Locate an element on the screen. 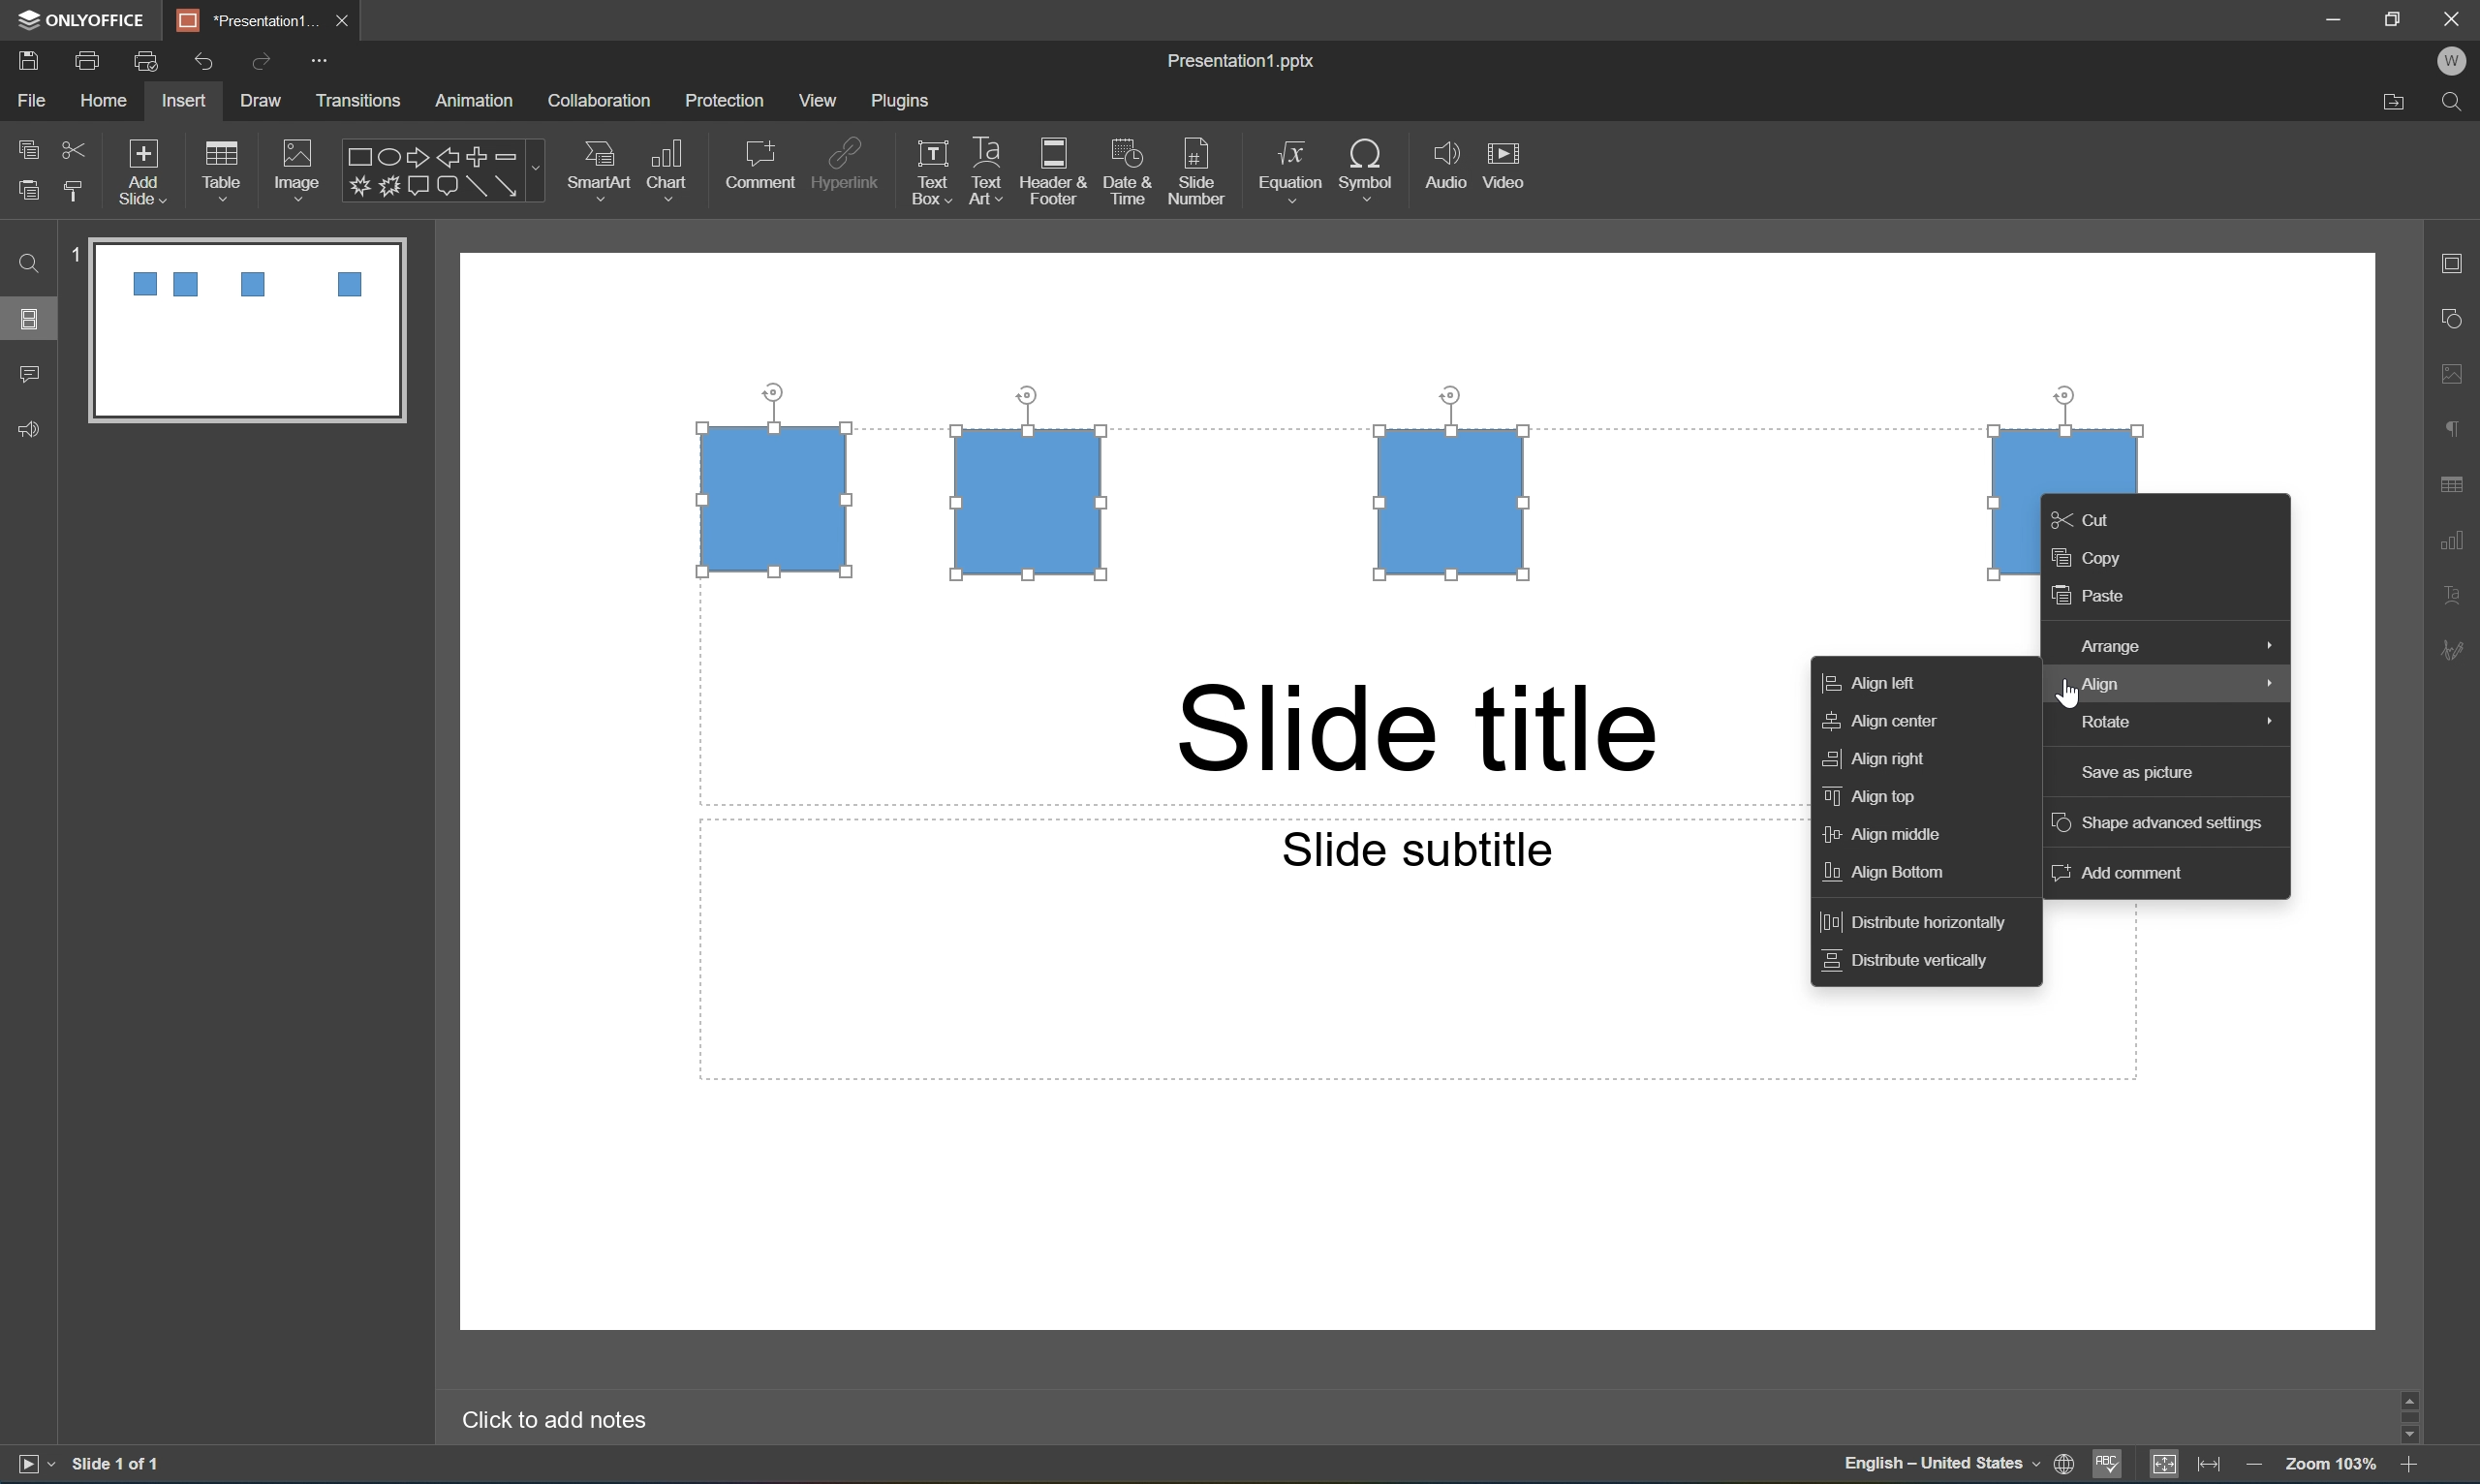 The image size is (2480, 1484). Presentation1.pptx is located at coordinates (1243, 63).